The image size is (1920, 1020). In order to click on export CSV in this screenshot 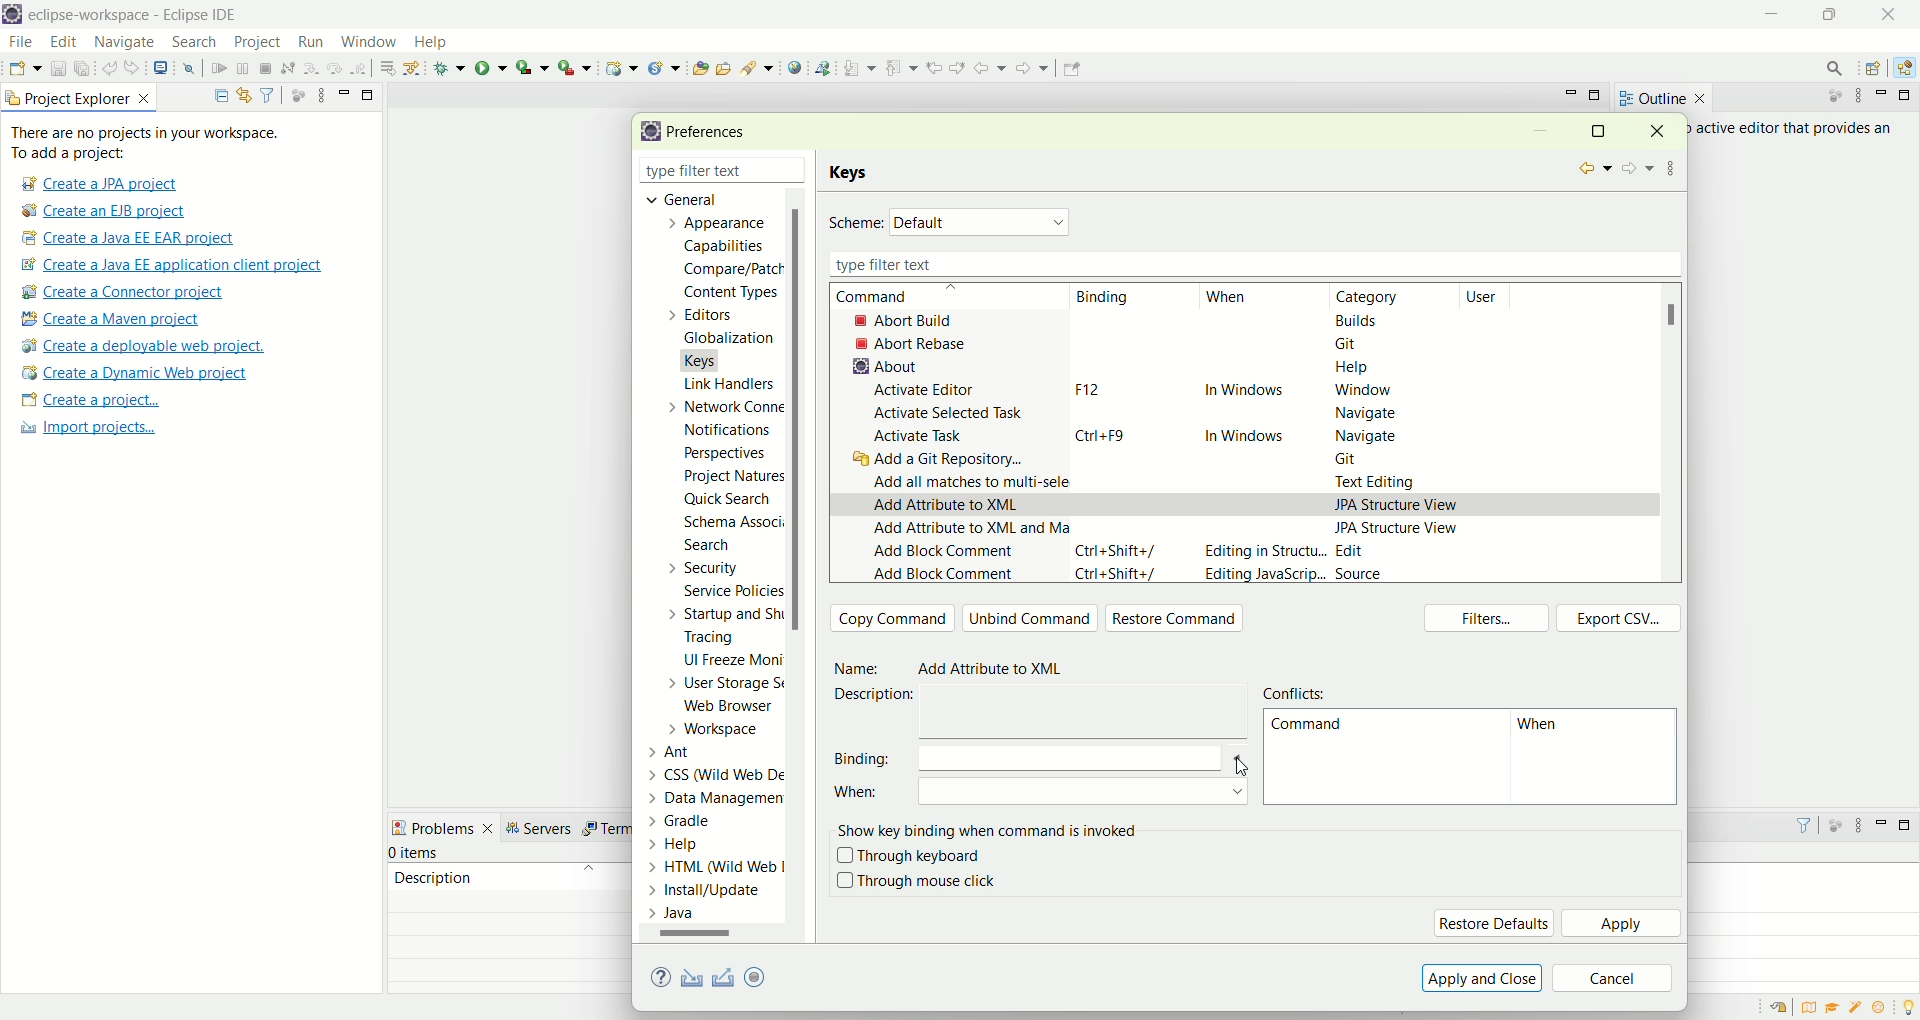, I will do `click(1619, 618)`.